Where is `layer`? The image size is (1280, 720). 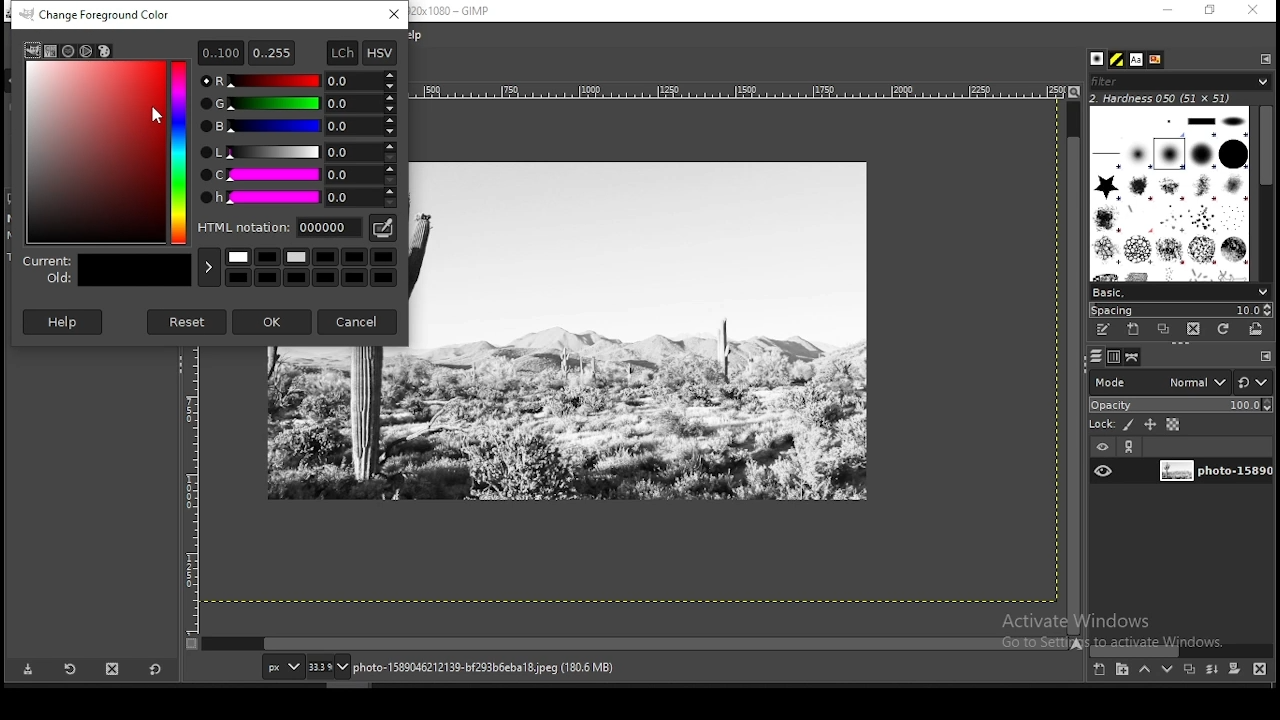
layer is located at coordinates (1213, 472).